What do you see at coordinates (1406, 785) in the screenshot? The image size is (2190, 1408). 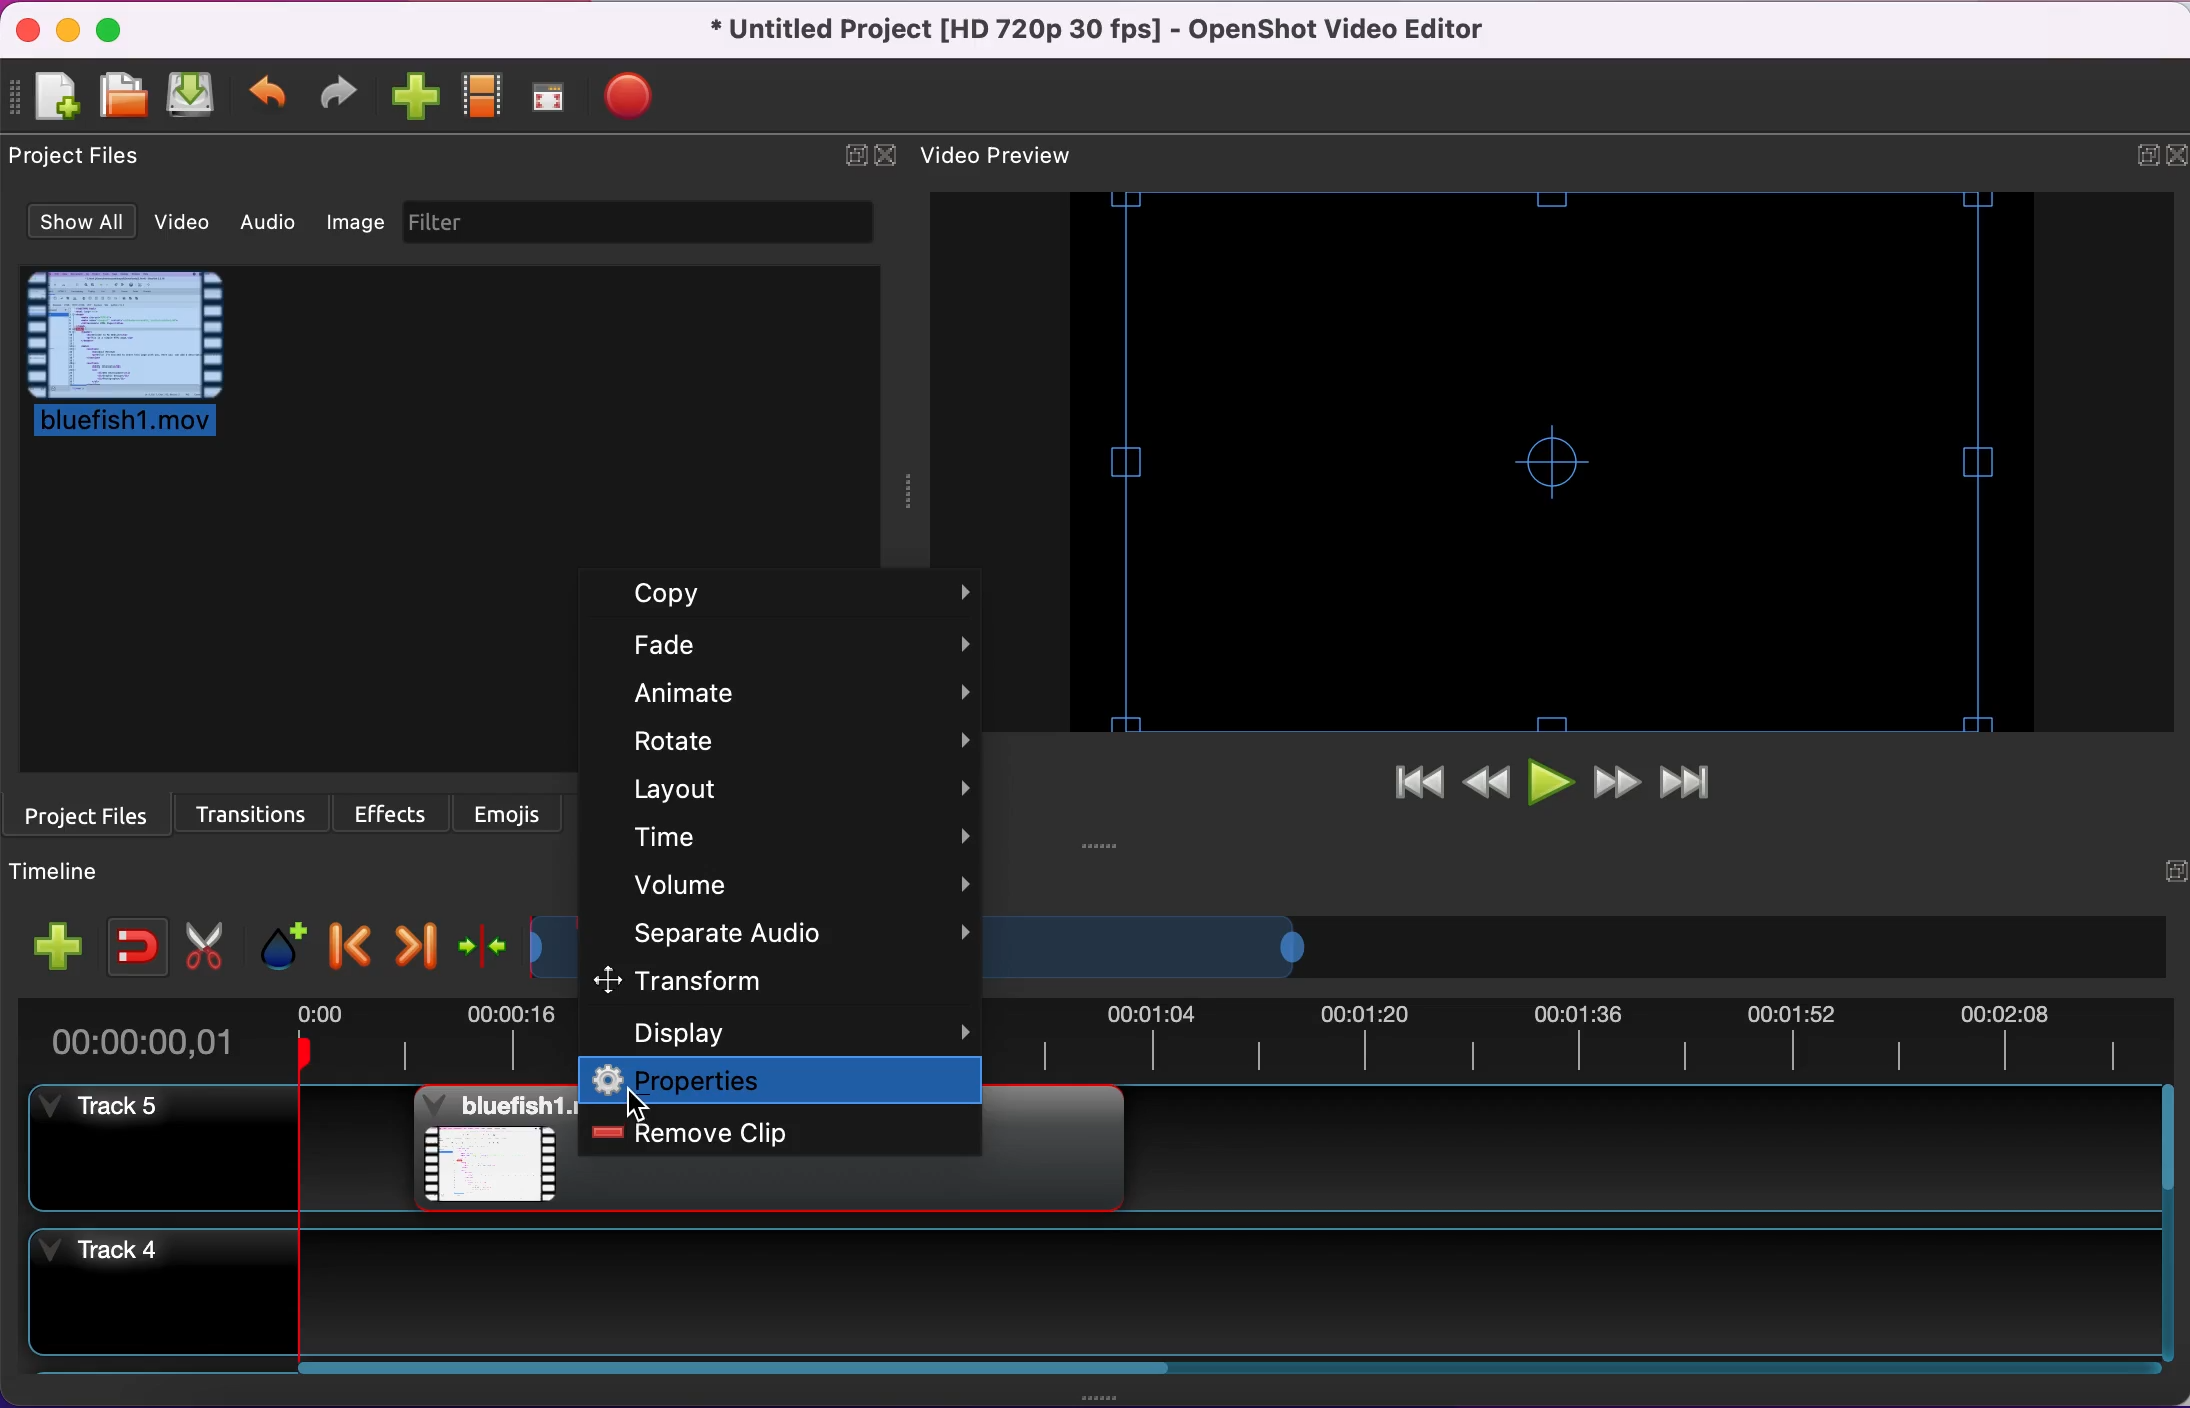 I see `jump to start` at bounding box center [1406, 785].